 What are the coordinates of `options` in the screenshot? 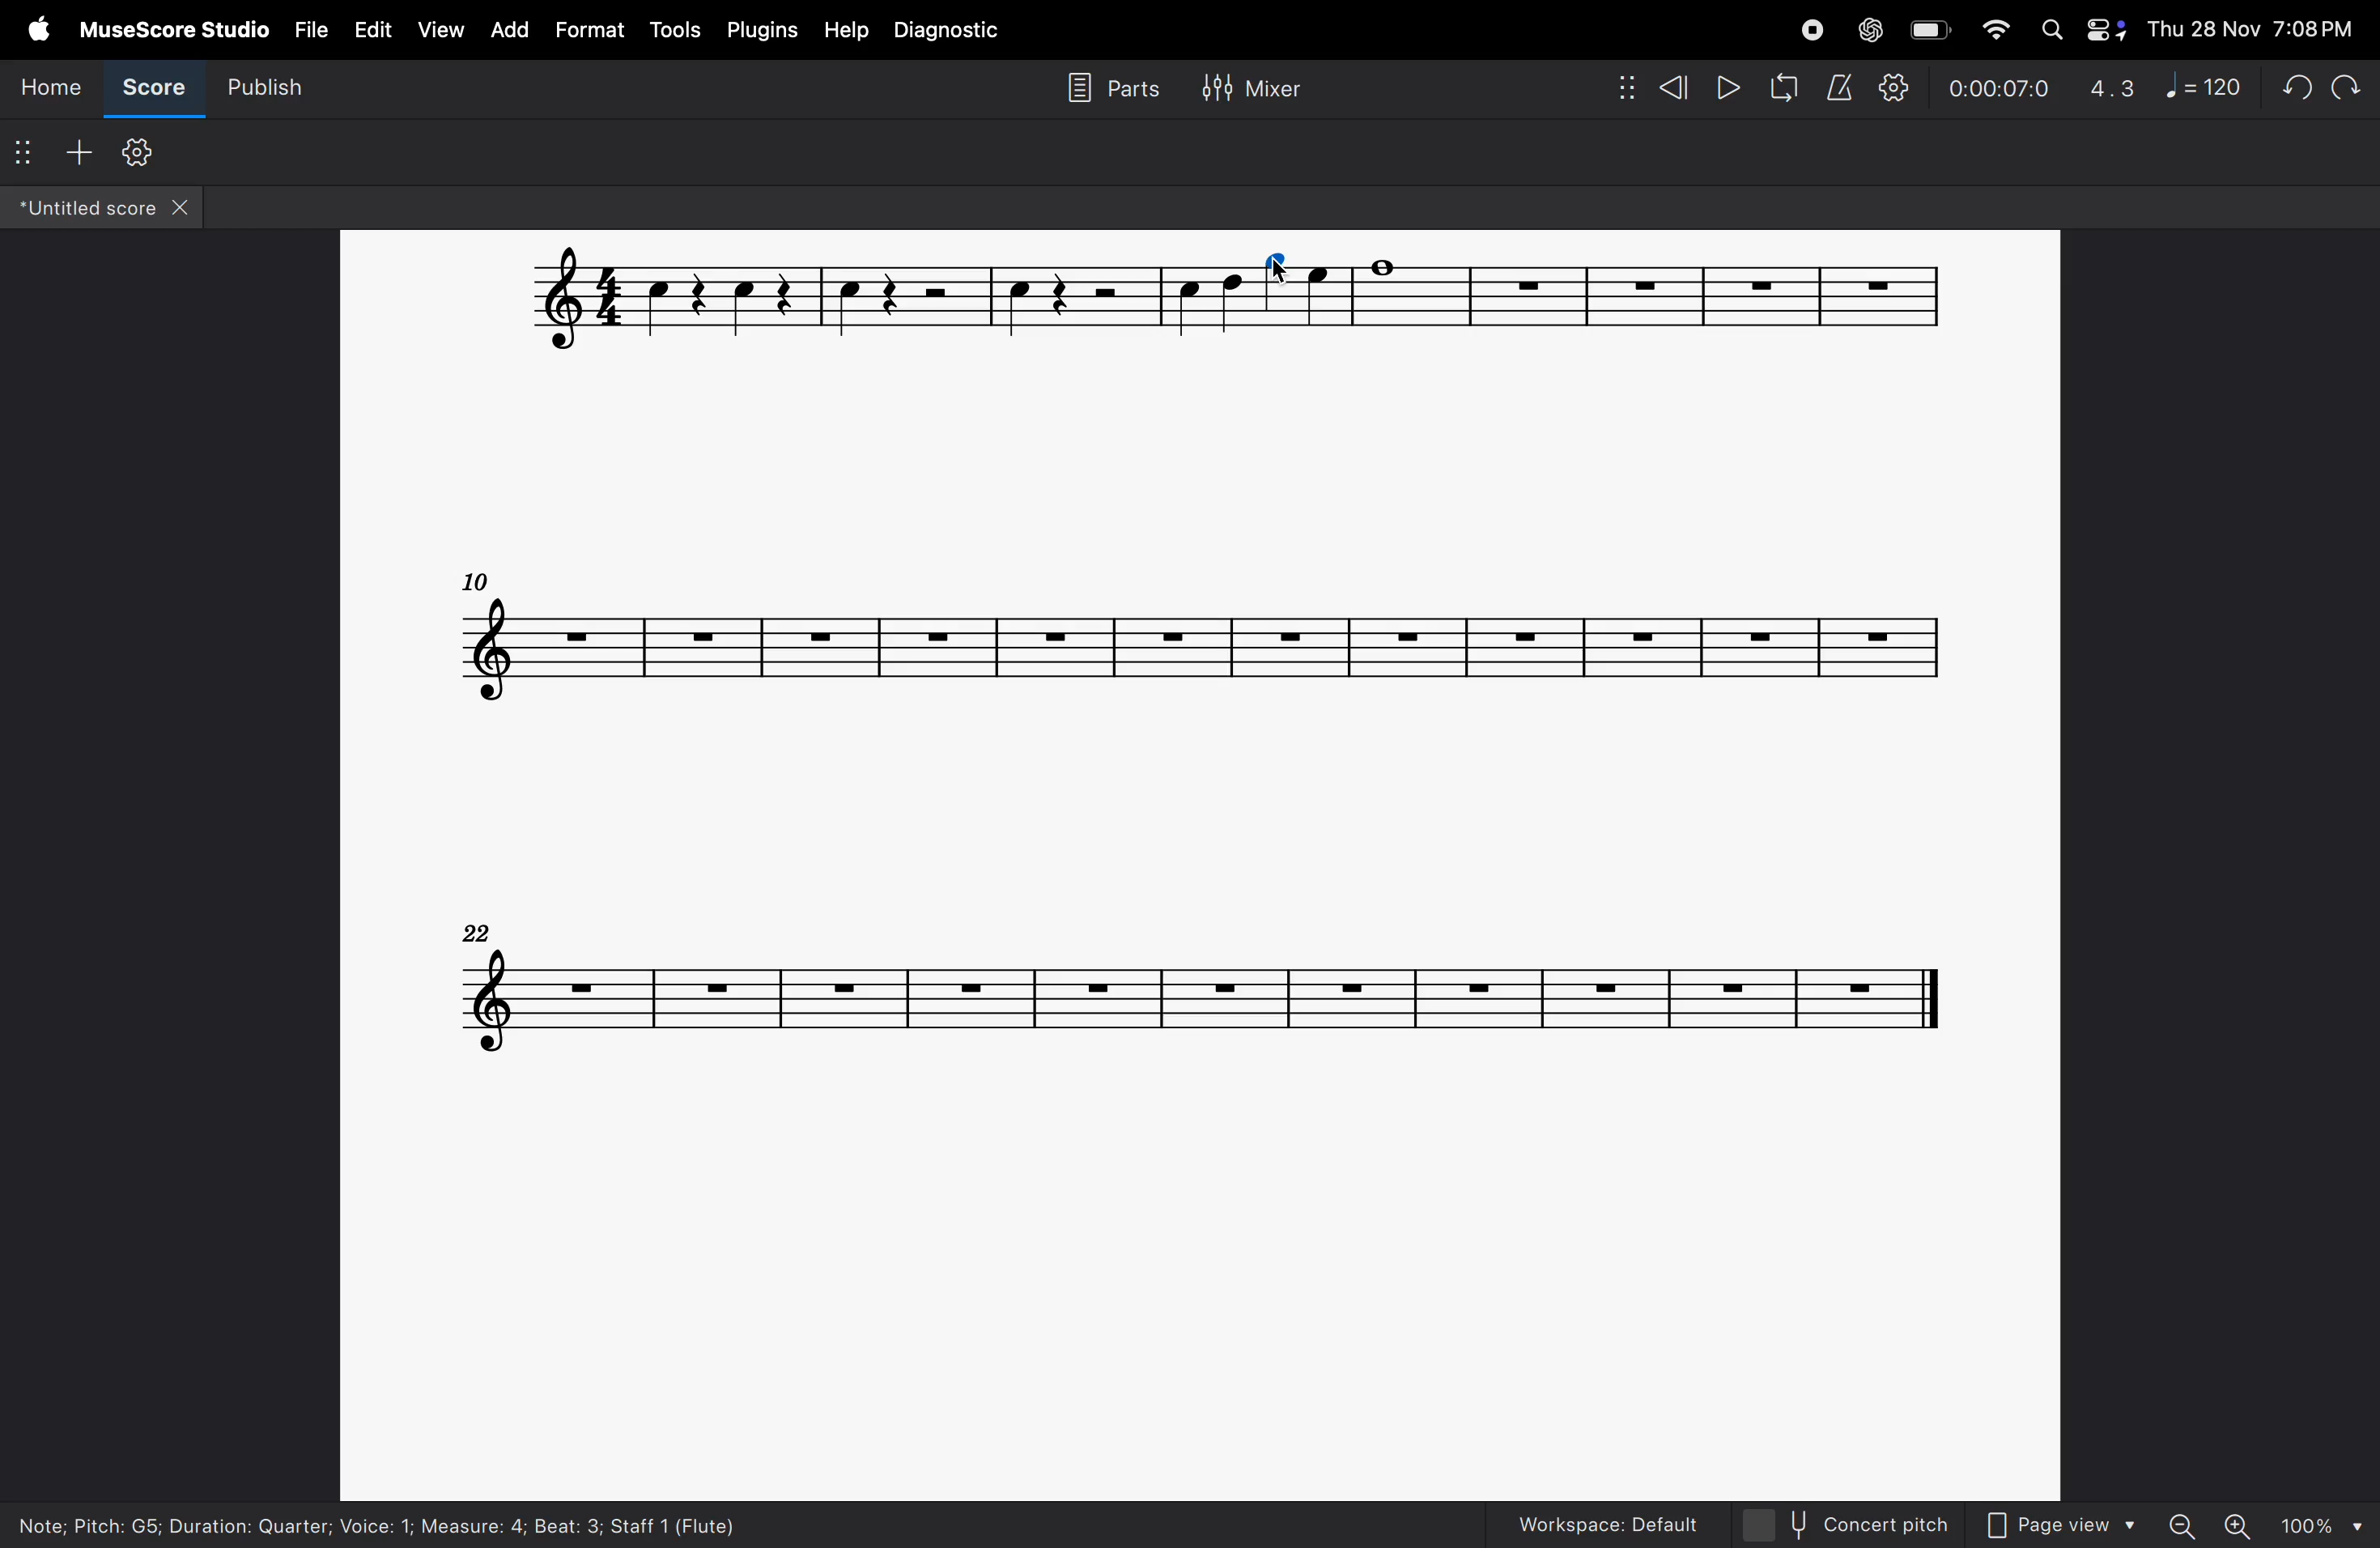 It's located at (26, 148).